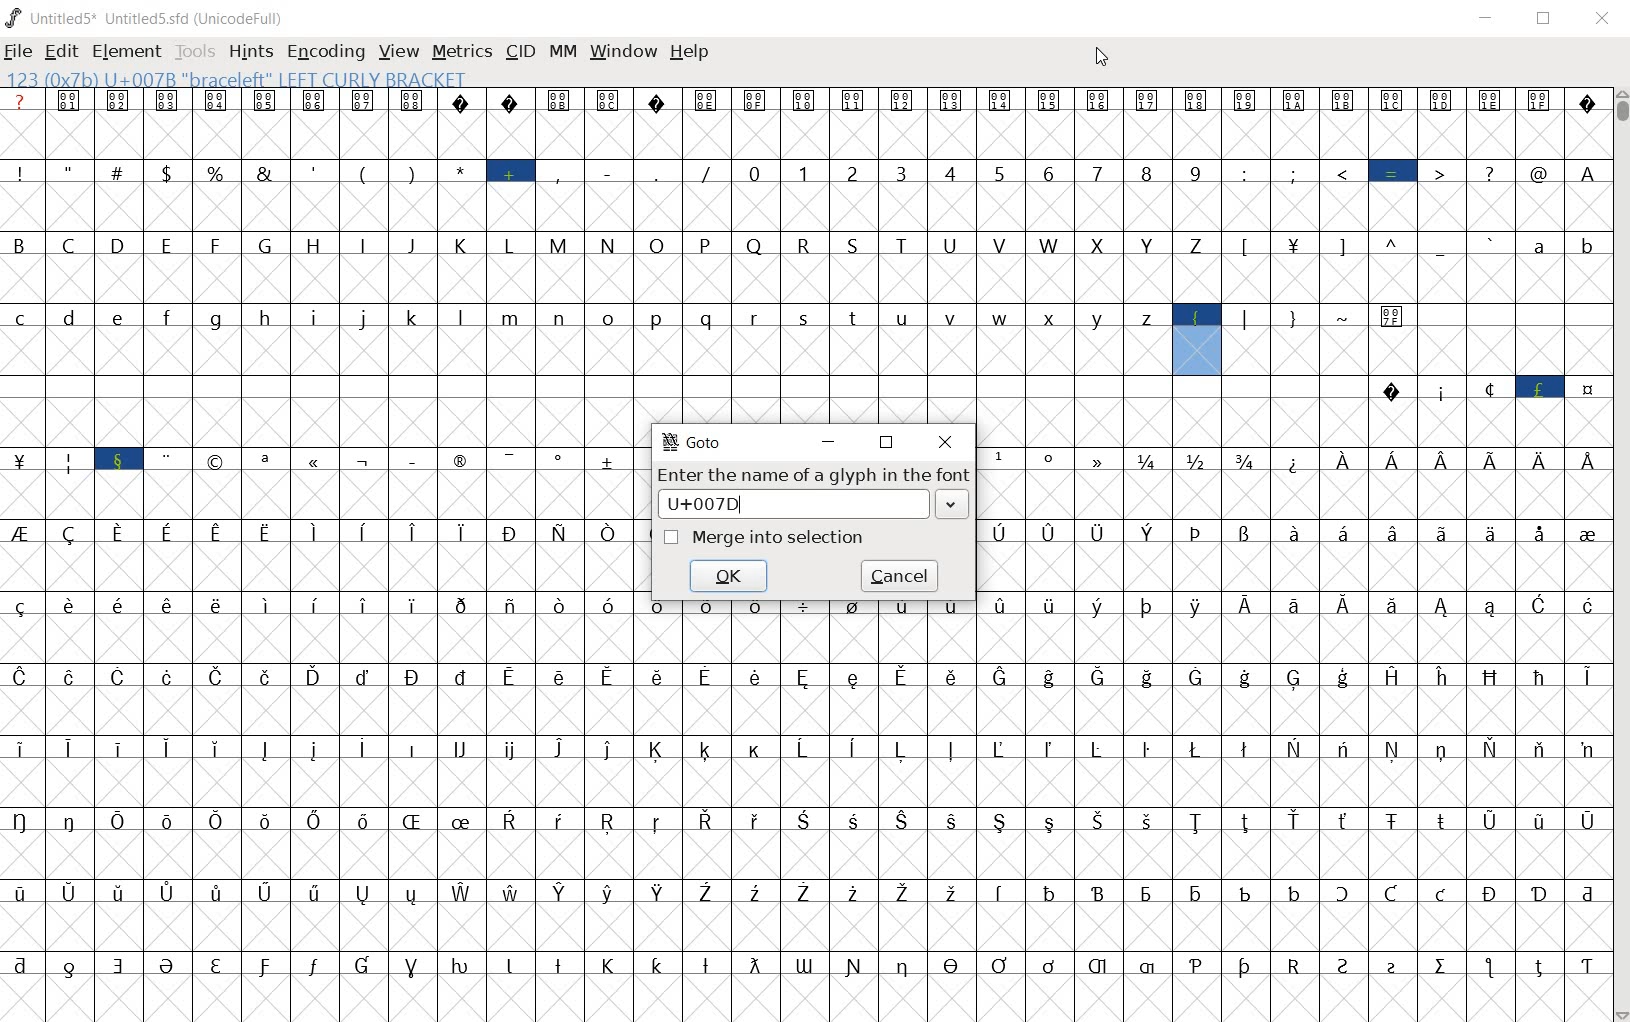 This screenshot has width=1630, height=1022. Describe the element at coordinates (768, 539) in the screenshot. I see `Merge into selection` at that location.